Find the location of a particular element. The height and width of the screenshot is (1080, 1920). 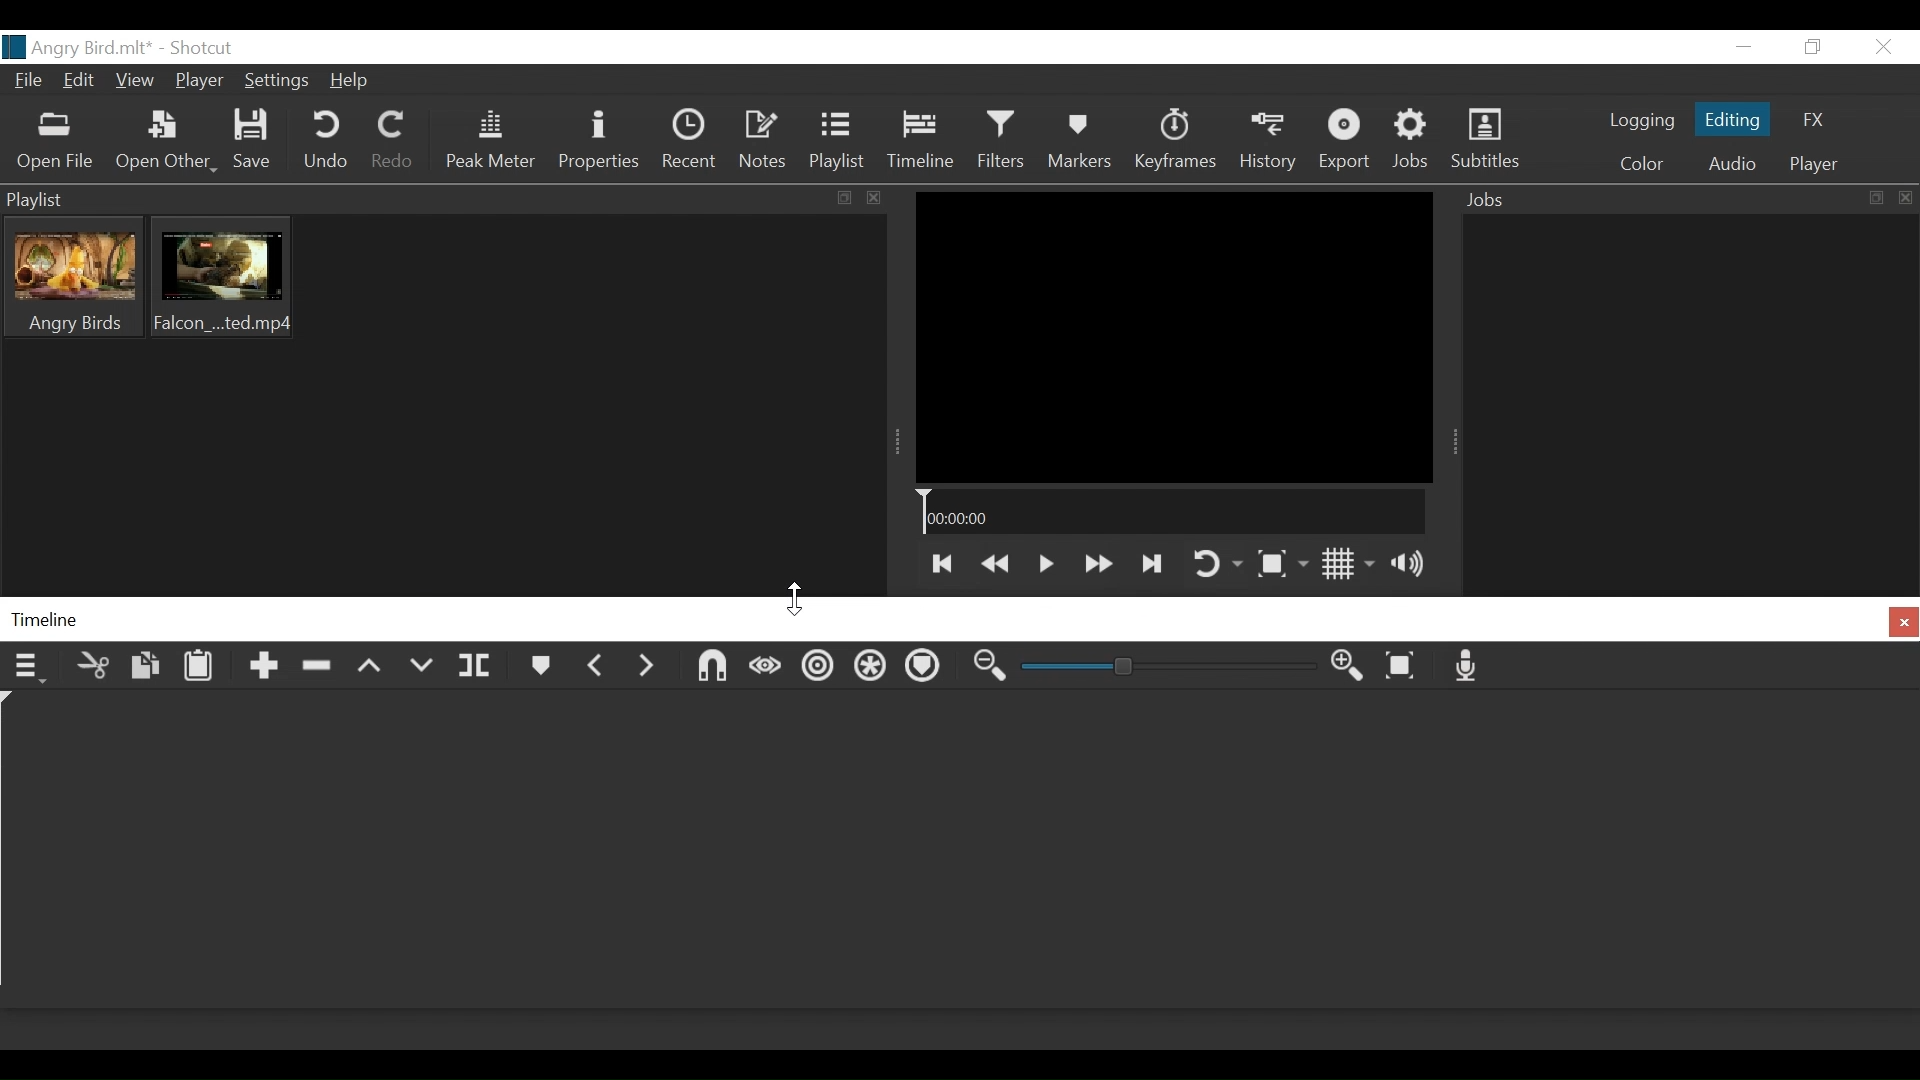

Color is located at coordinates (1642, 164).